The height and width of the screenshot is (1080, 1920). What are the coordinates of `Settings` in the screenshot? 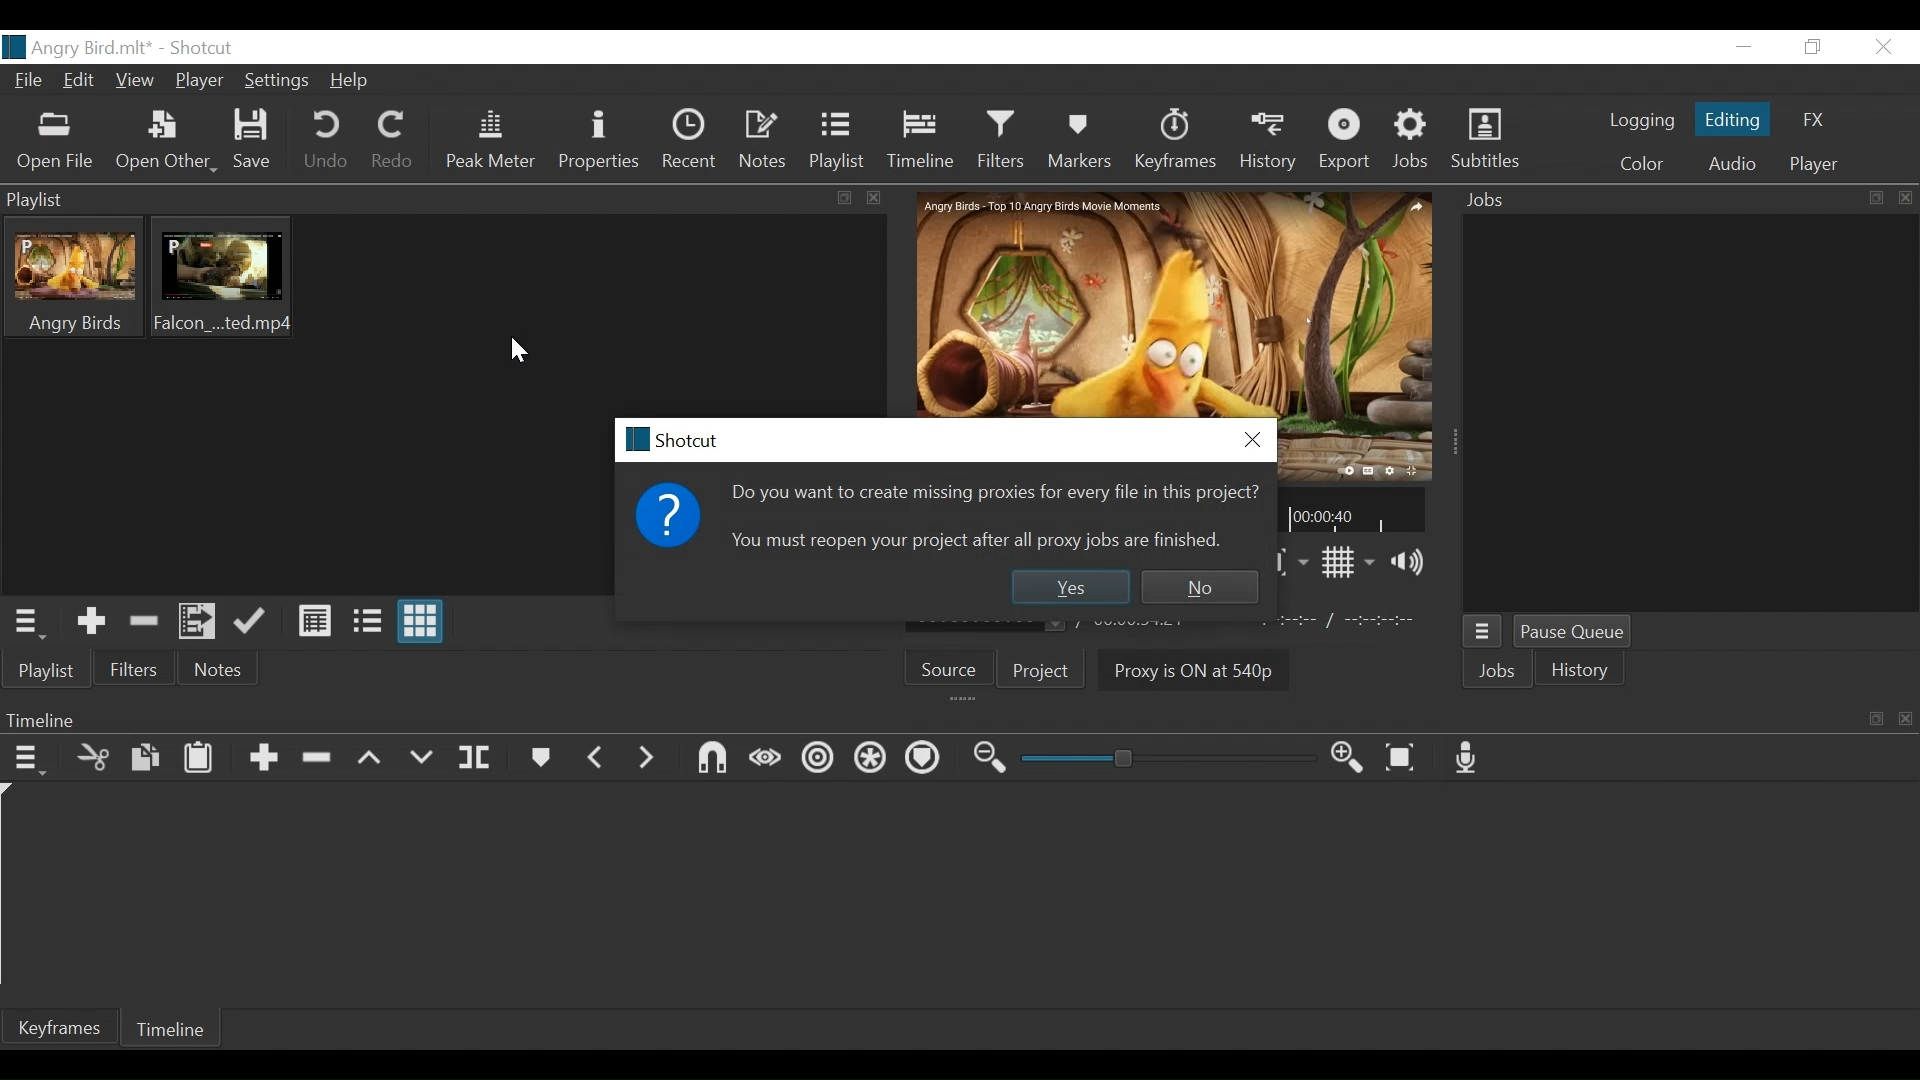 It's located at (277, 83).